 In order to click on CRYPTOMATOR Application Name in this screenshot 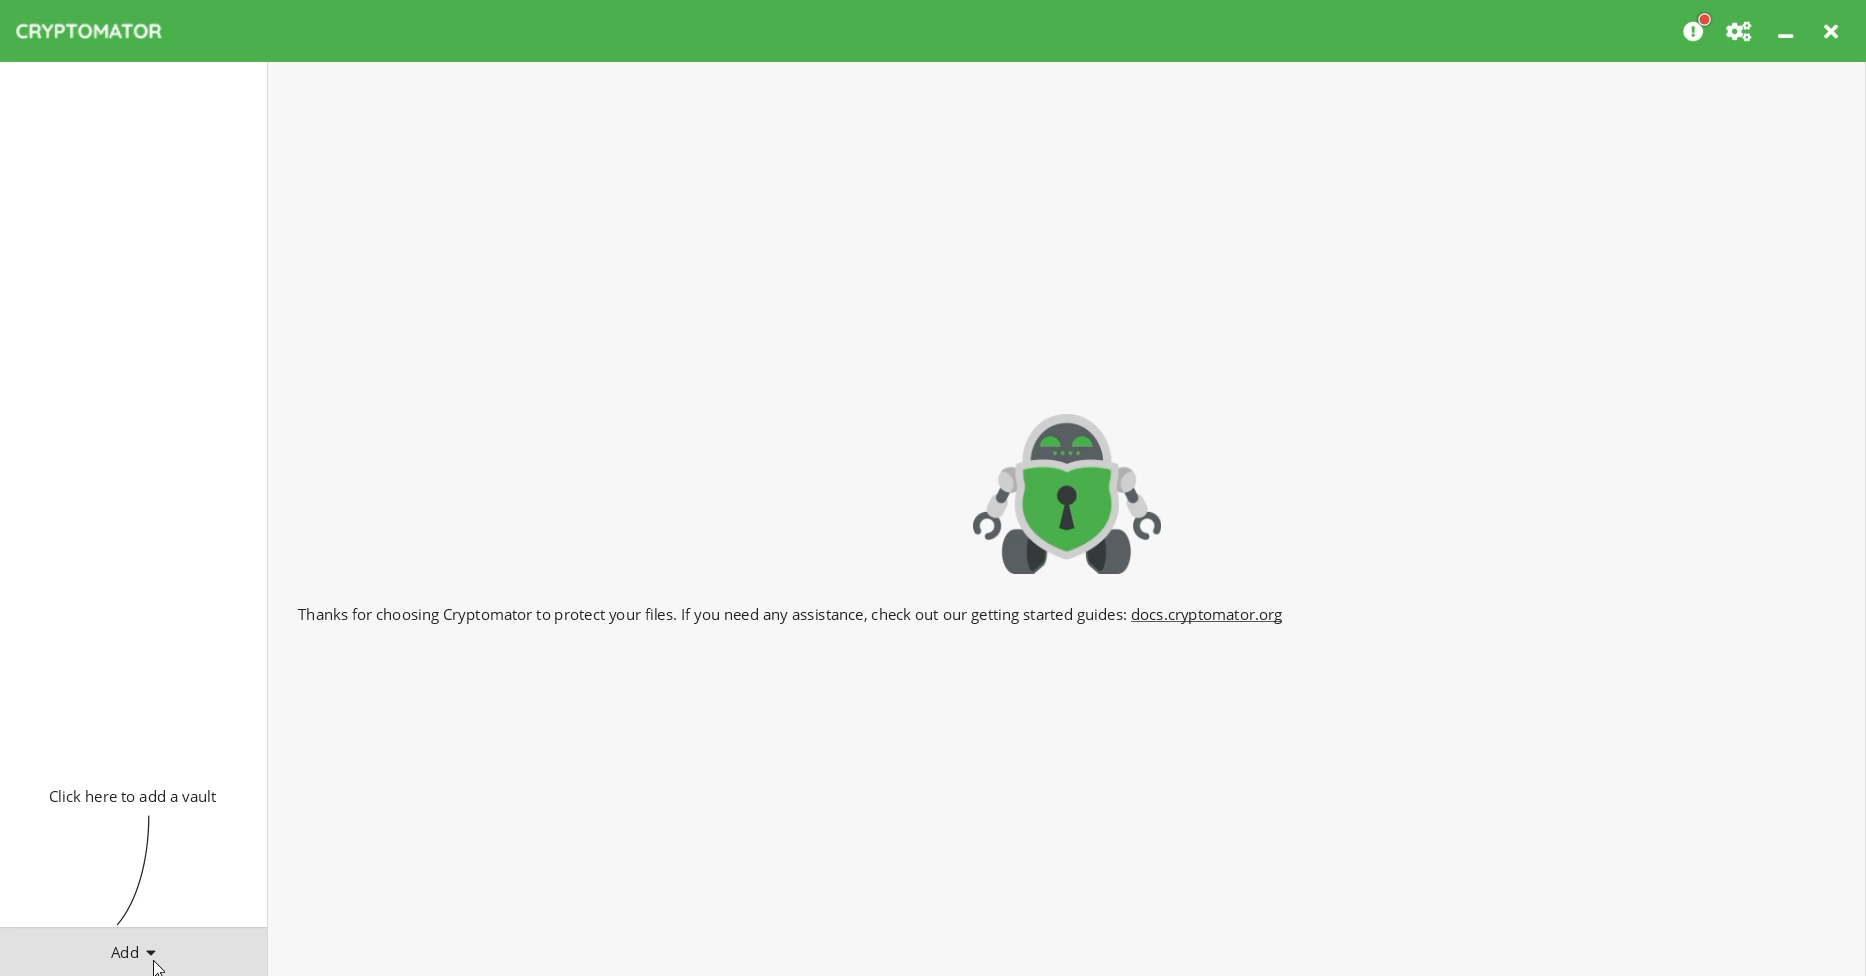, I will do `click(99, 31)`.